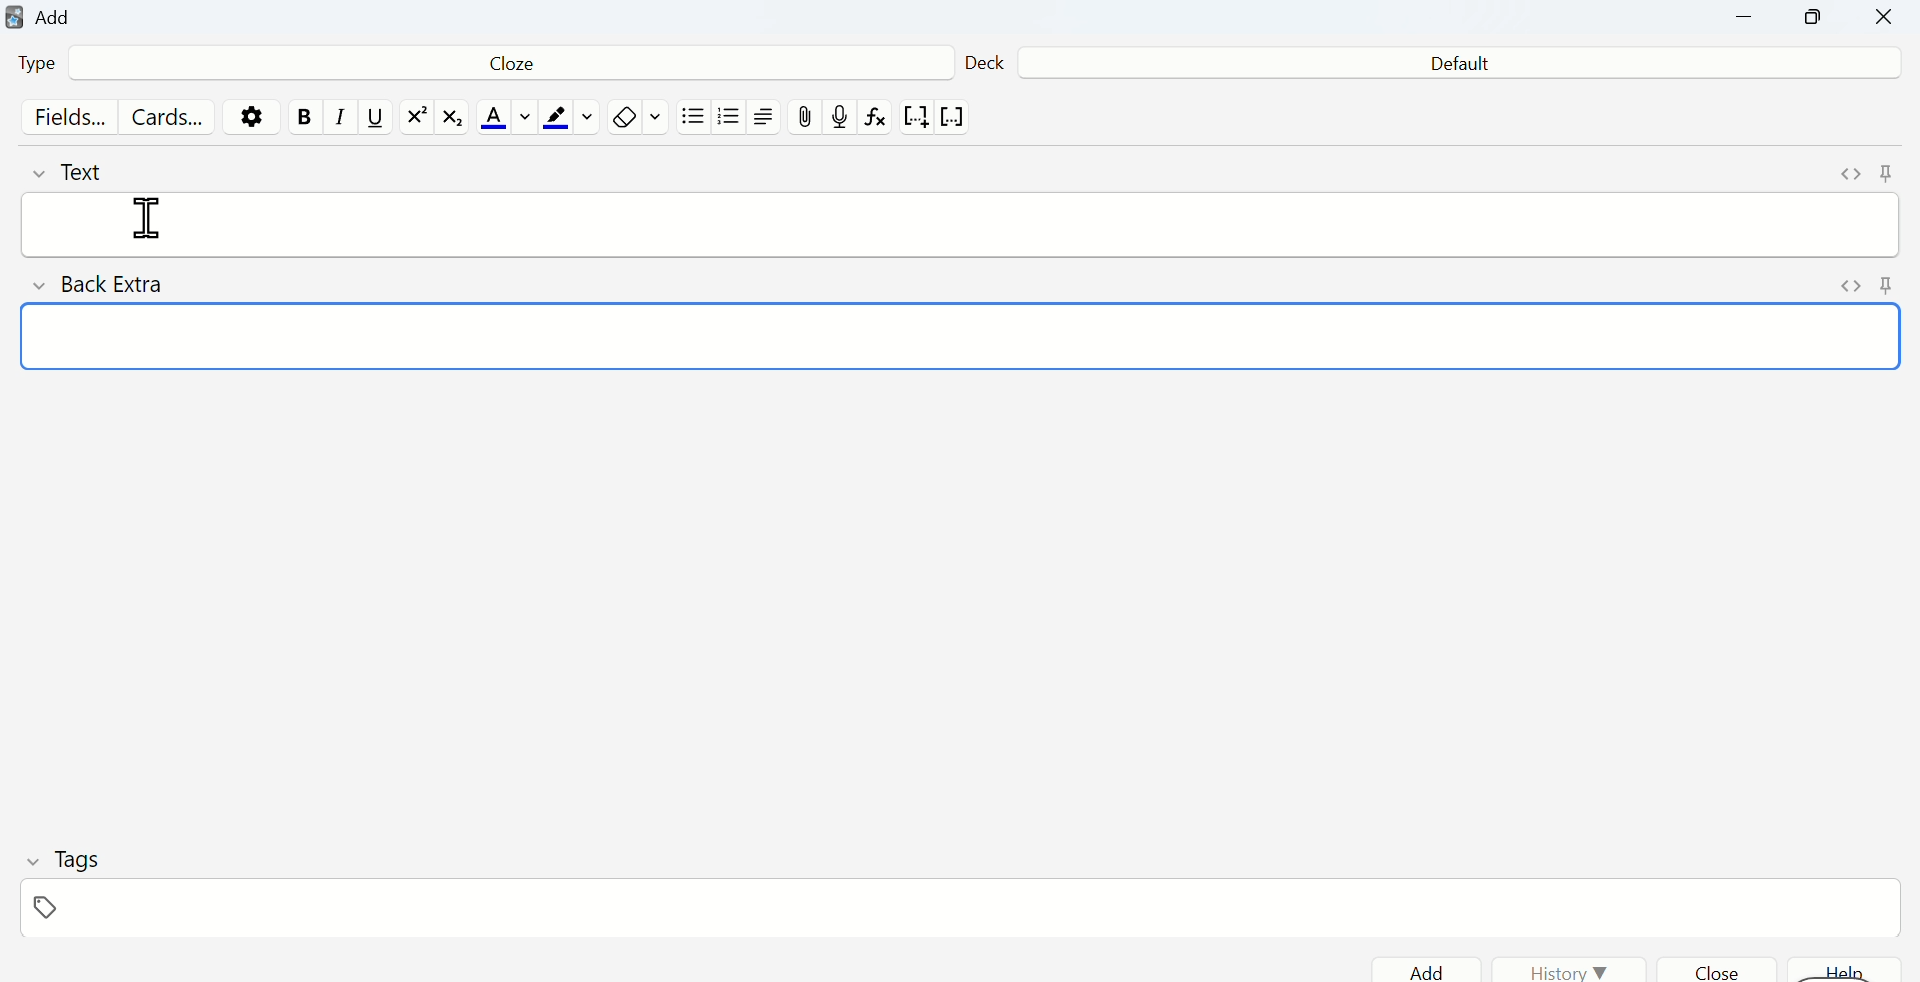 The width and height of the screenshot is (1920, 982). What do you see at coordinates (416, 118) in the screenshot?
I see `exponential` at bounding box center [416, 118].